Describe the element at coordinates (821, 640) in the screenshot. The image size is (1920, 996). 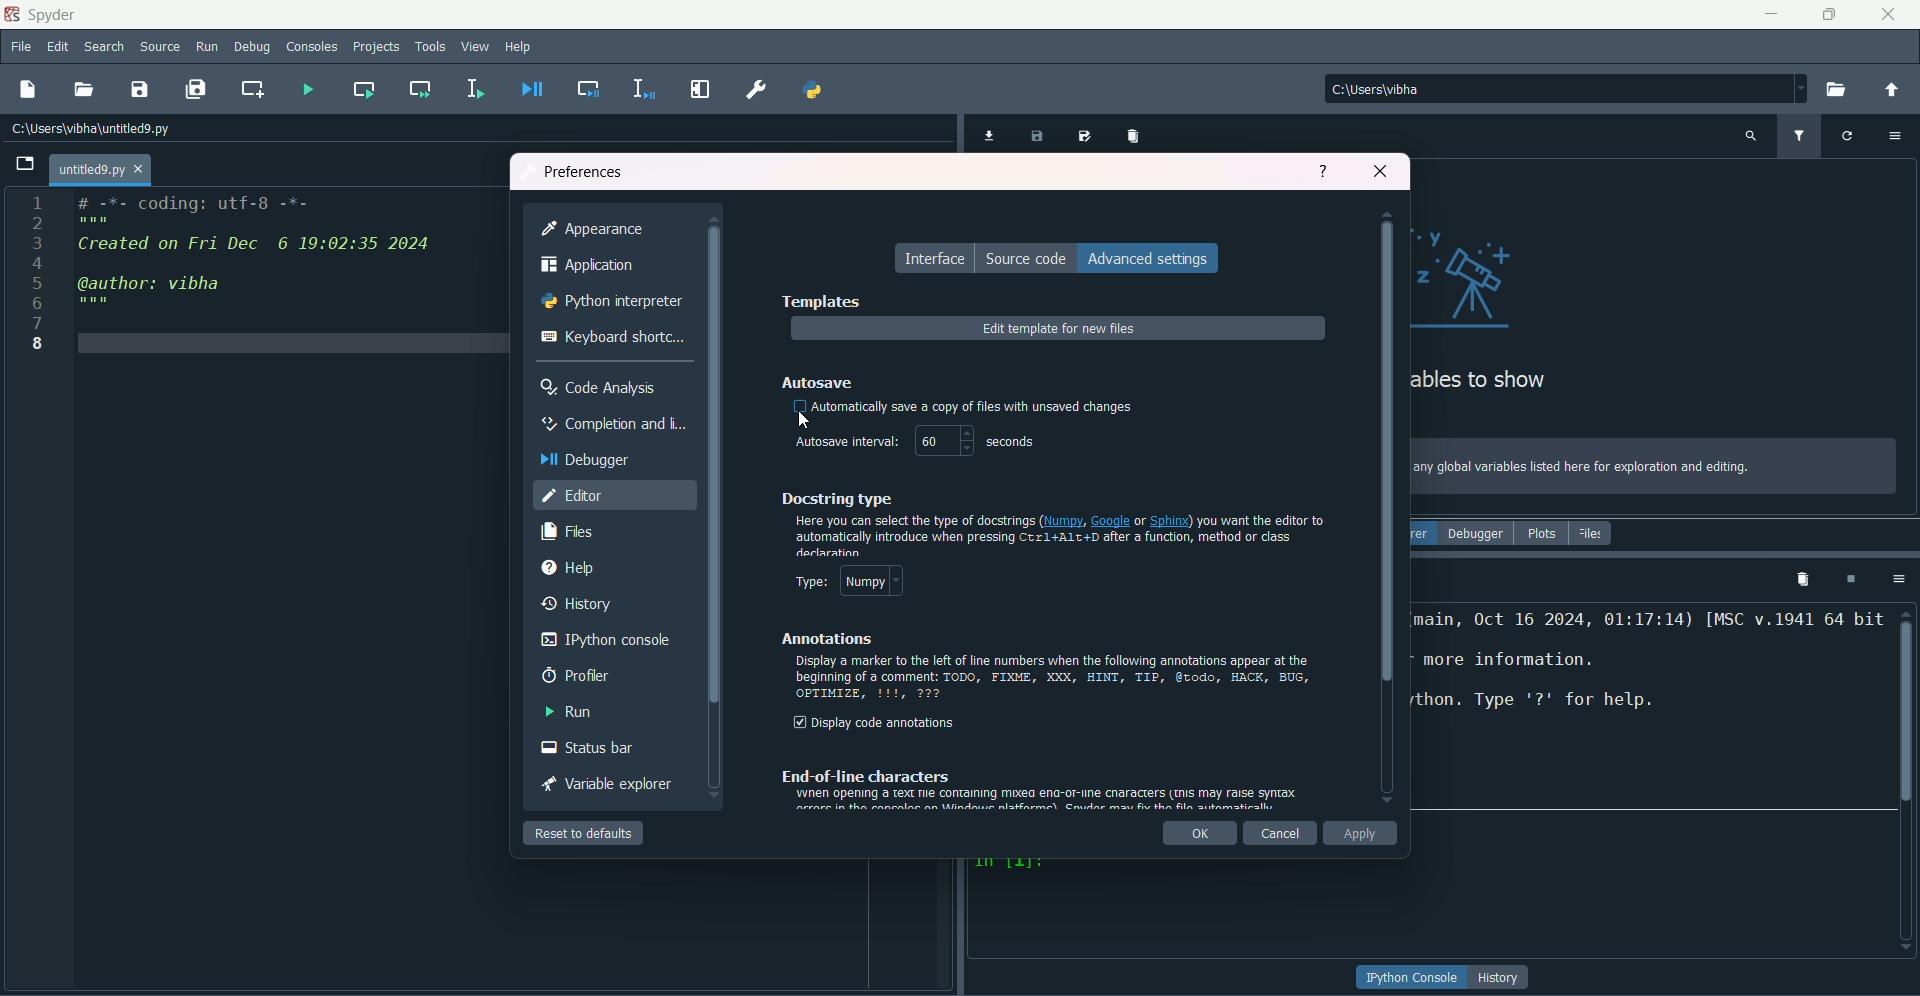
I see `annotations` at that location.